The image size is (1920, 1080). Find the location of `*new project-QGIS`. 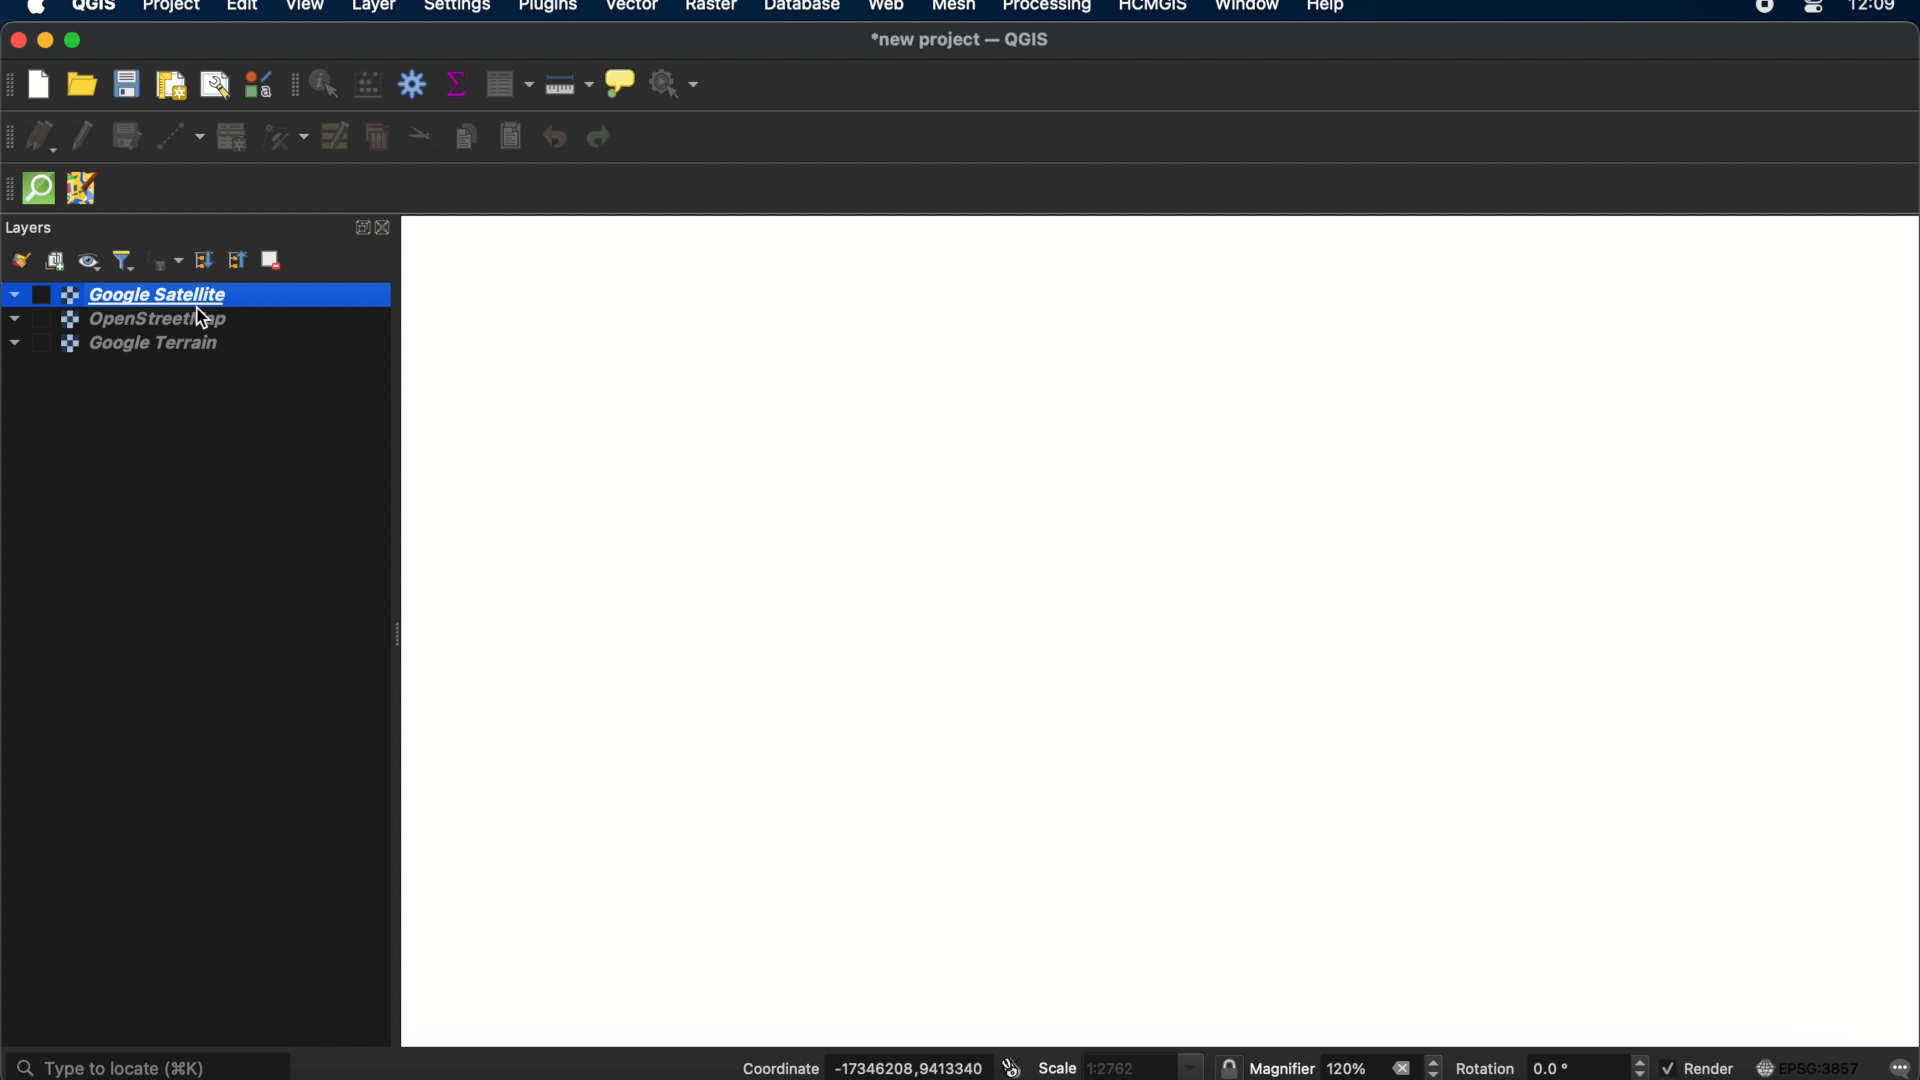

*new project-QGIS is located at coordinates (962, 41).